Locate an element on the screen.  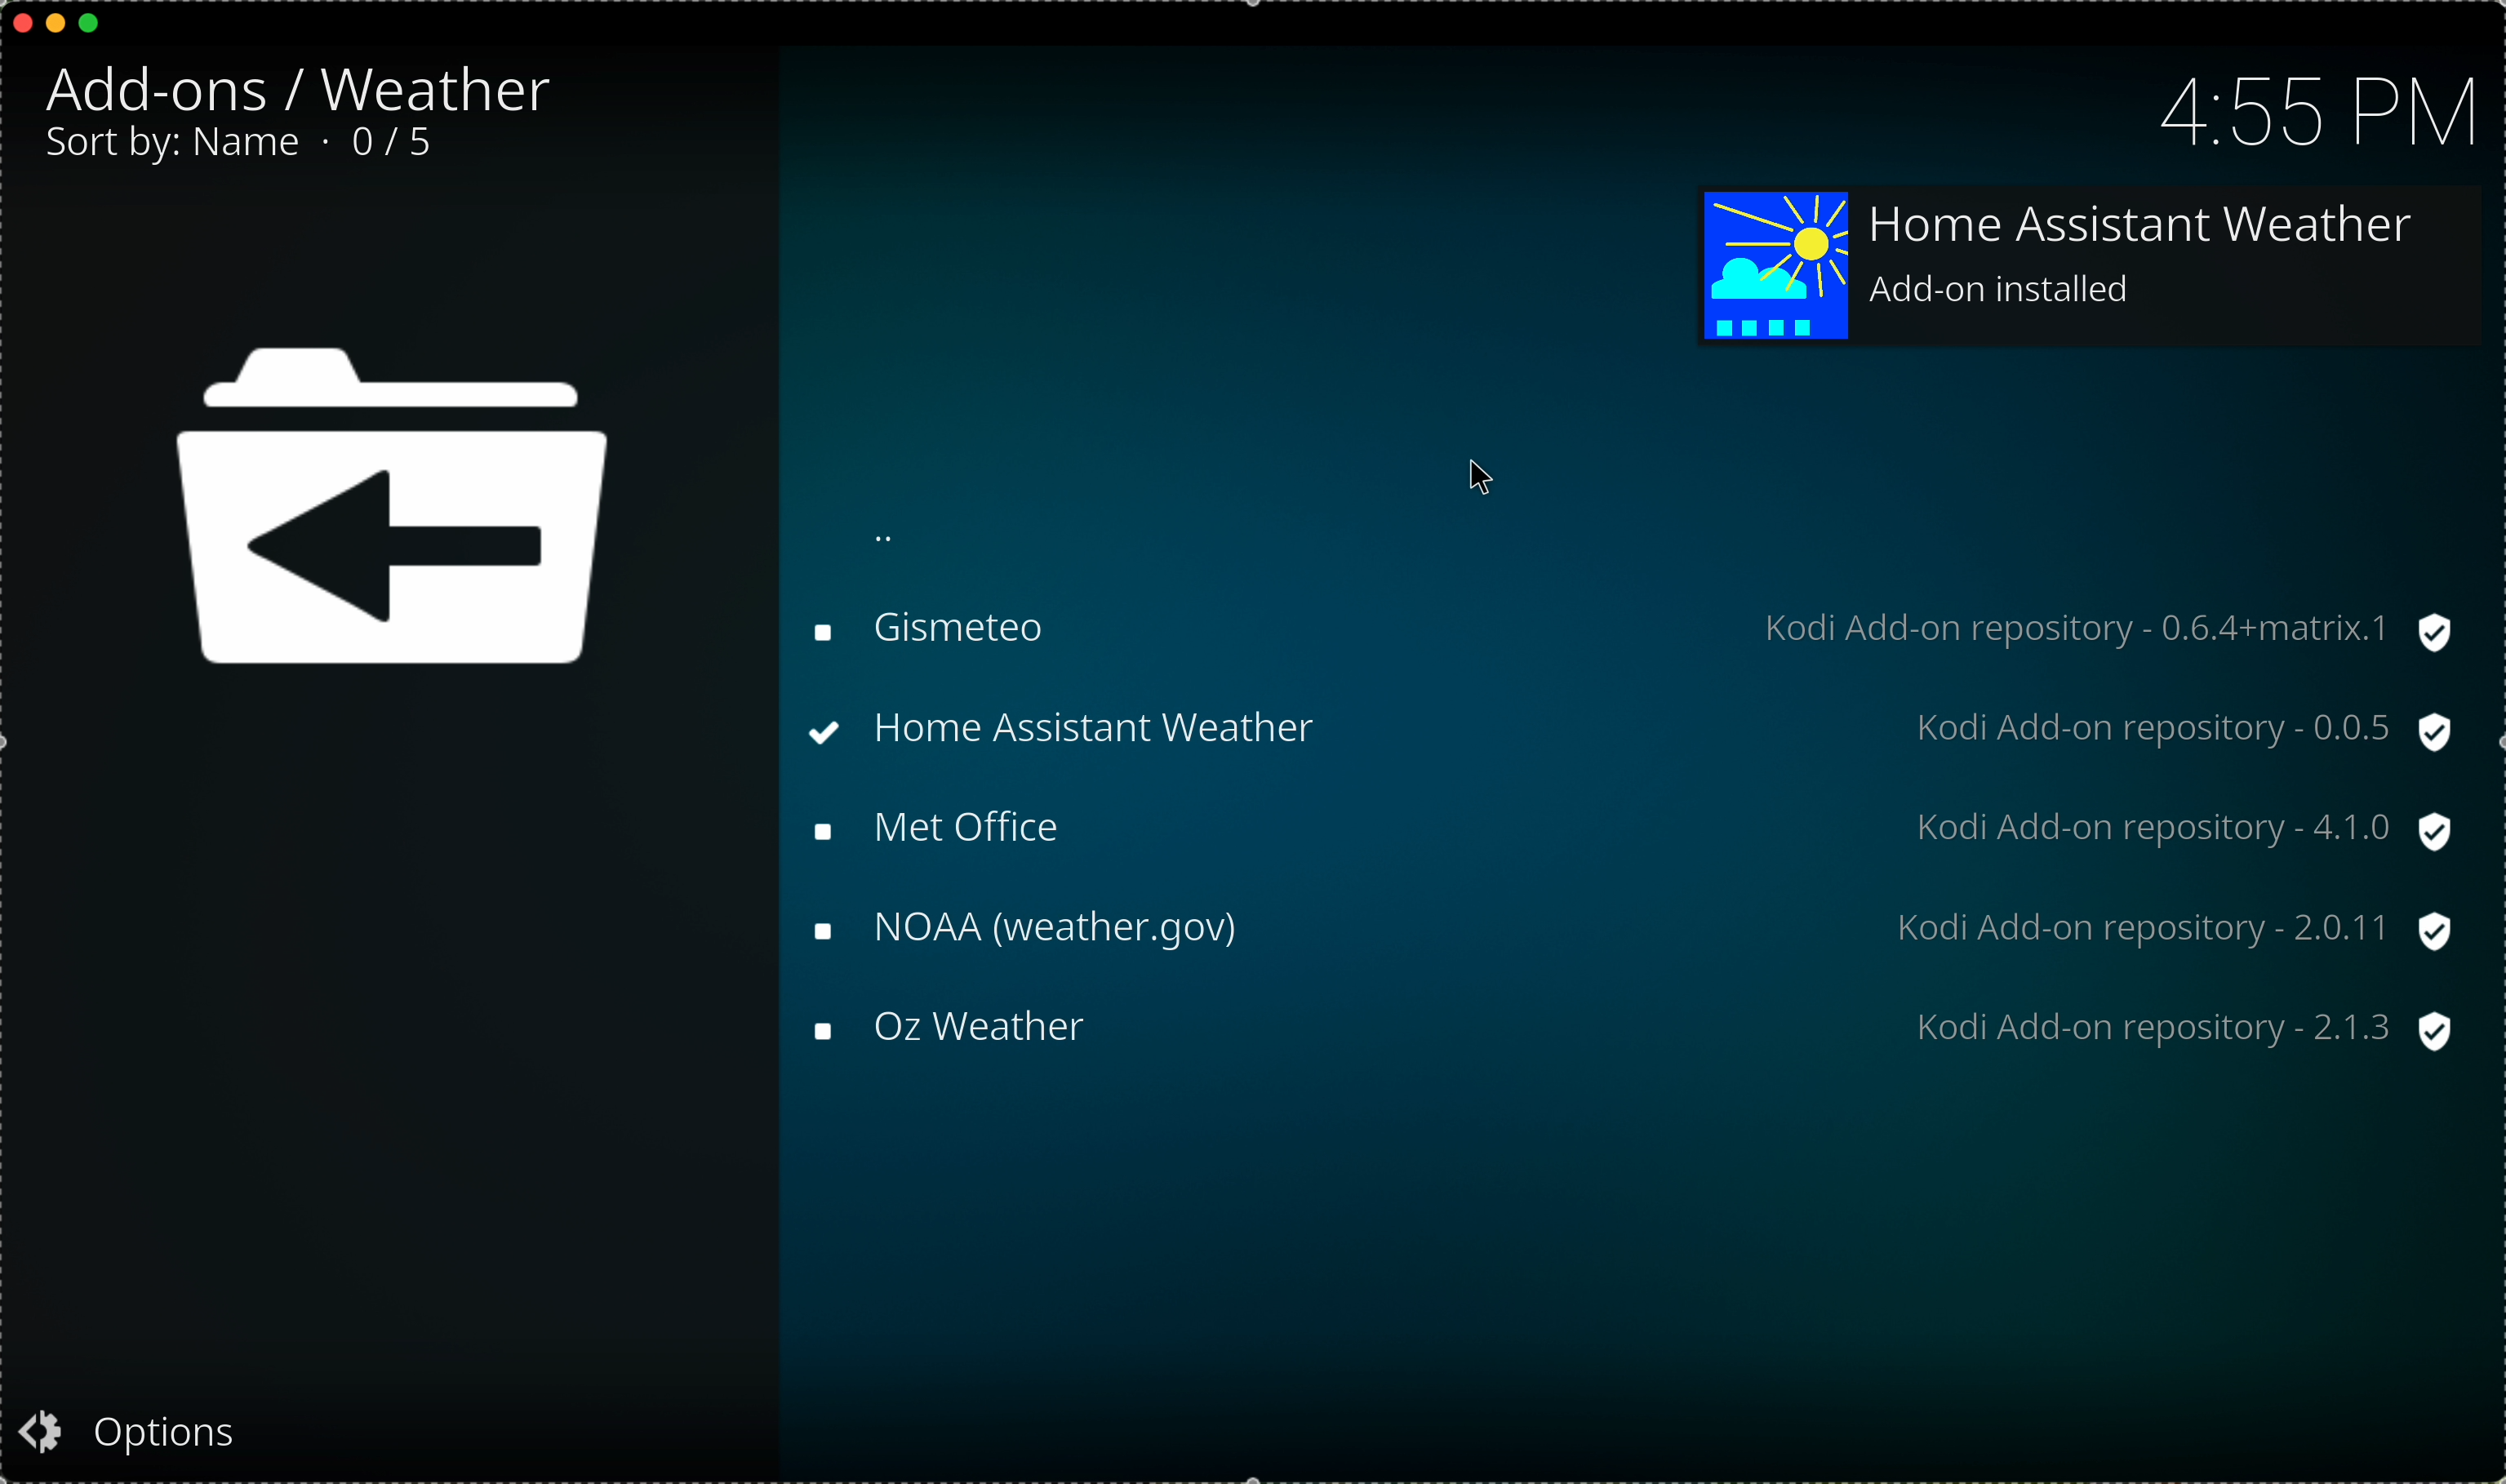
back is located at coordinates (886, 536).